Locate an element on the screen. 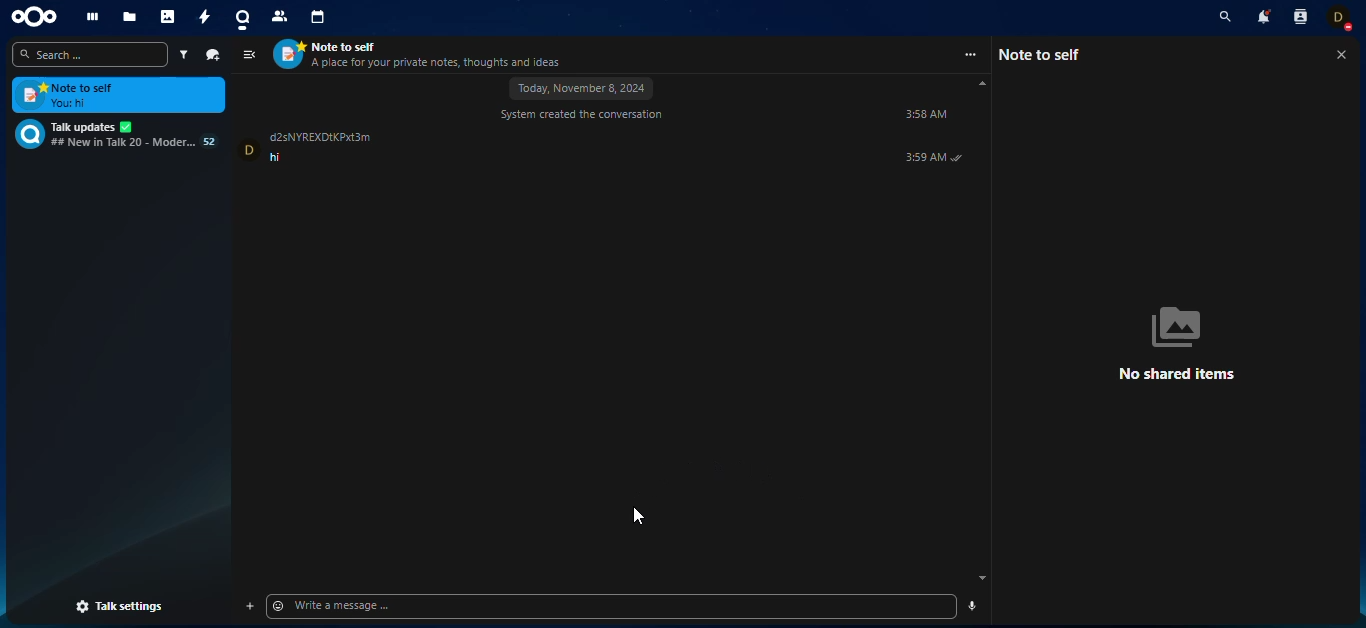 This screenshot has width=1366, height=628. Emoji is located at coordinates (275, 606).